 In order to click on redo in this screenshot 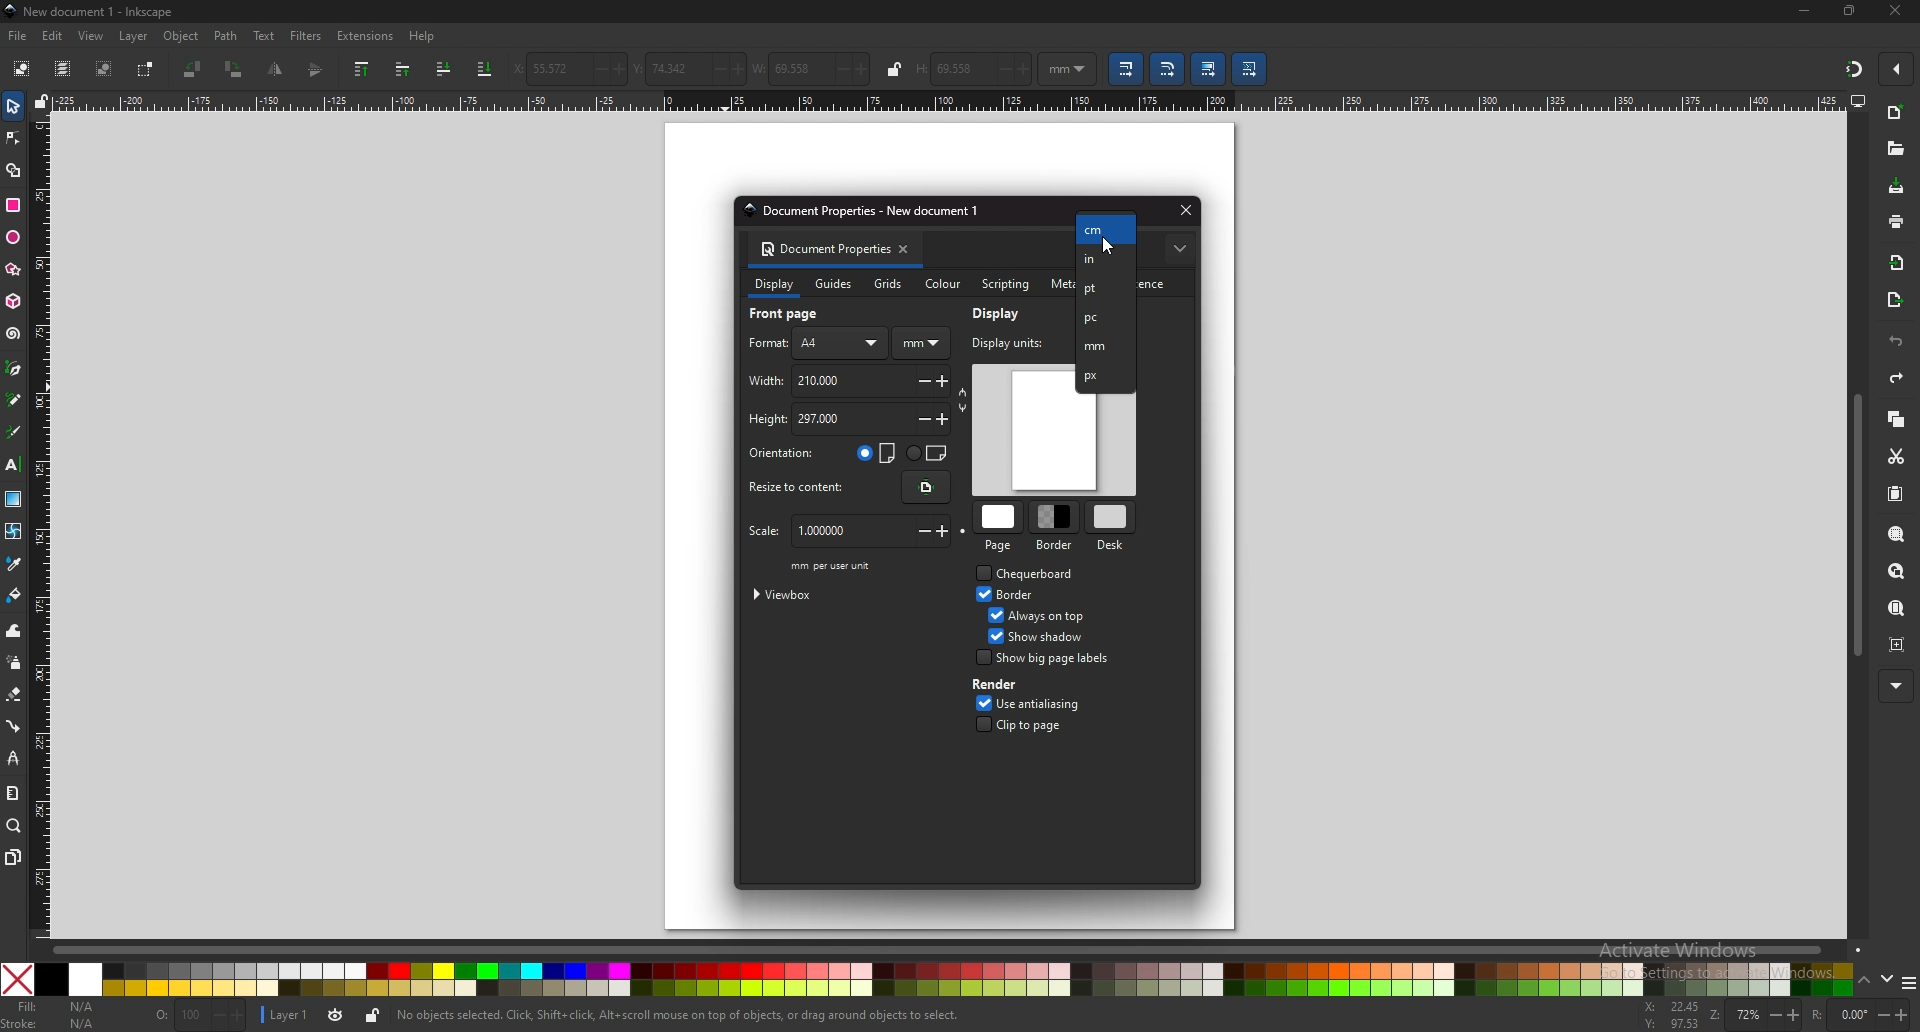, I will do `click(1897, 378)`.